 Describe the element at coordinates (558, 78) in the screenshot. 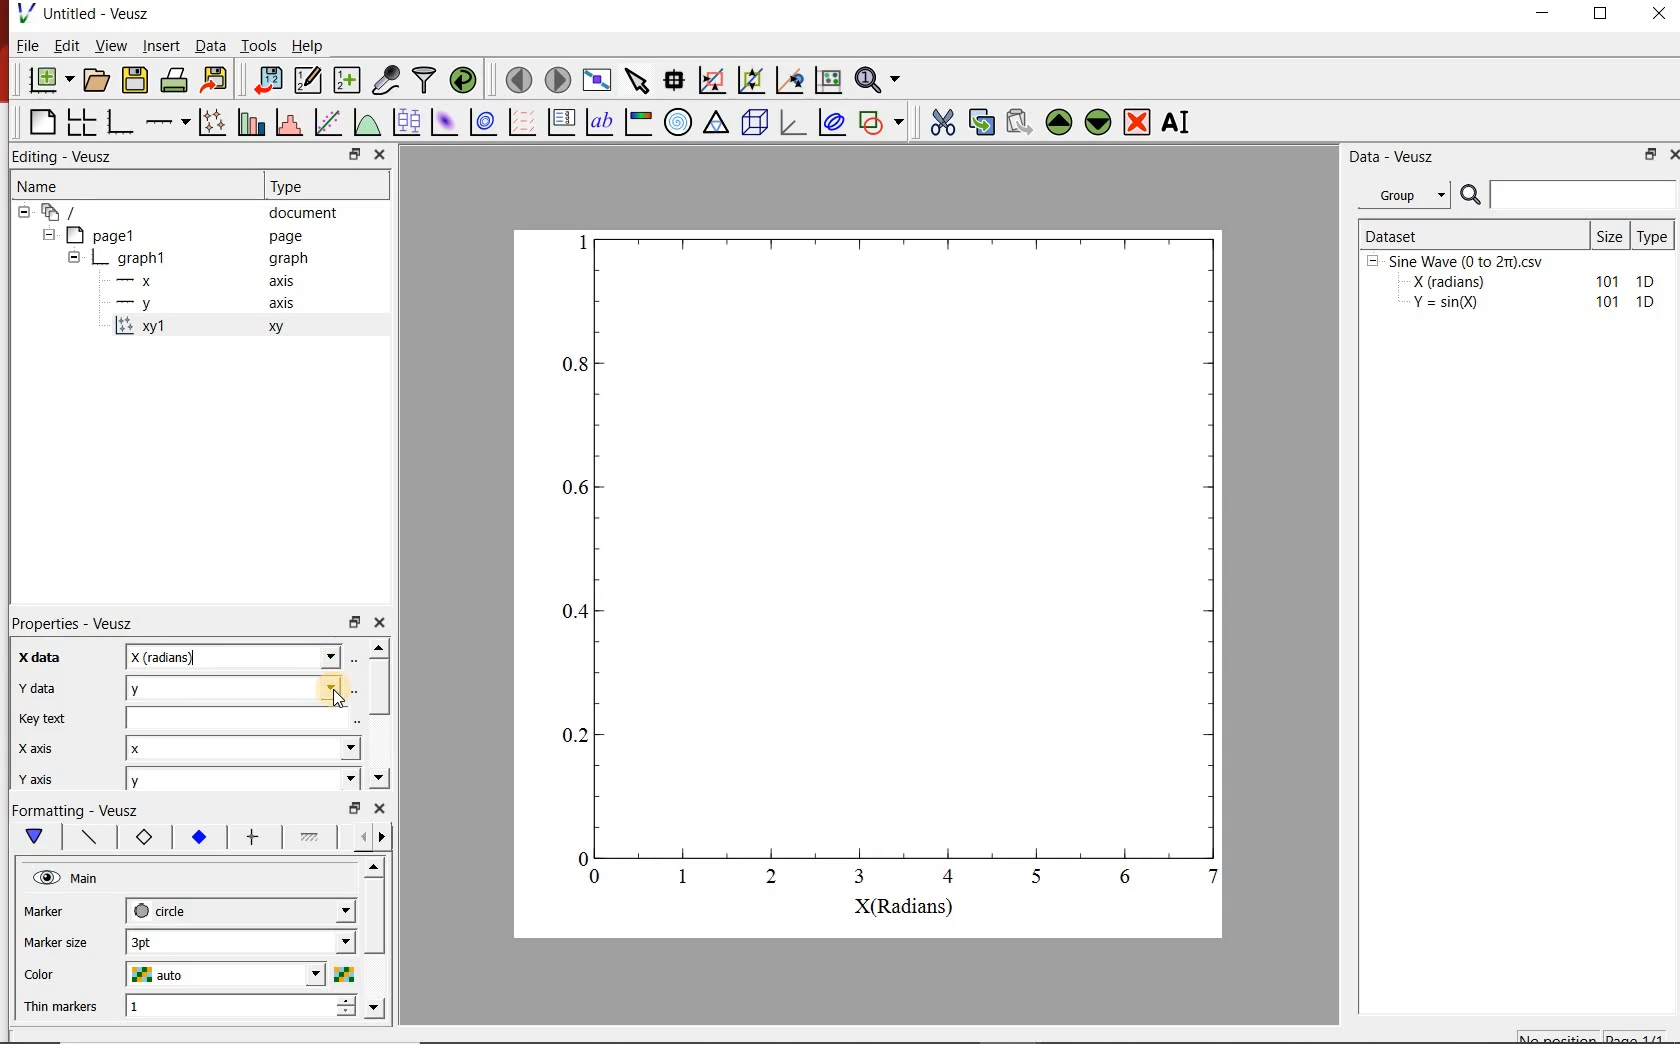

I see `go to next page` at that location.